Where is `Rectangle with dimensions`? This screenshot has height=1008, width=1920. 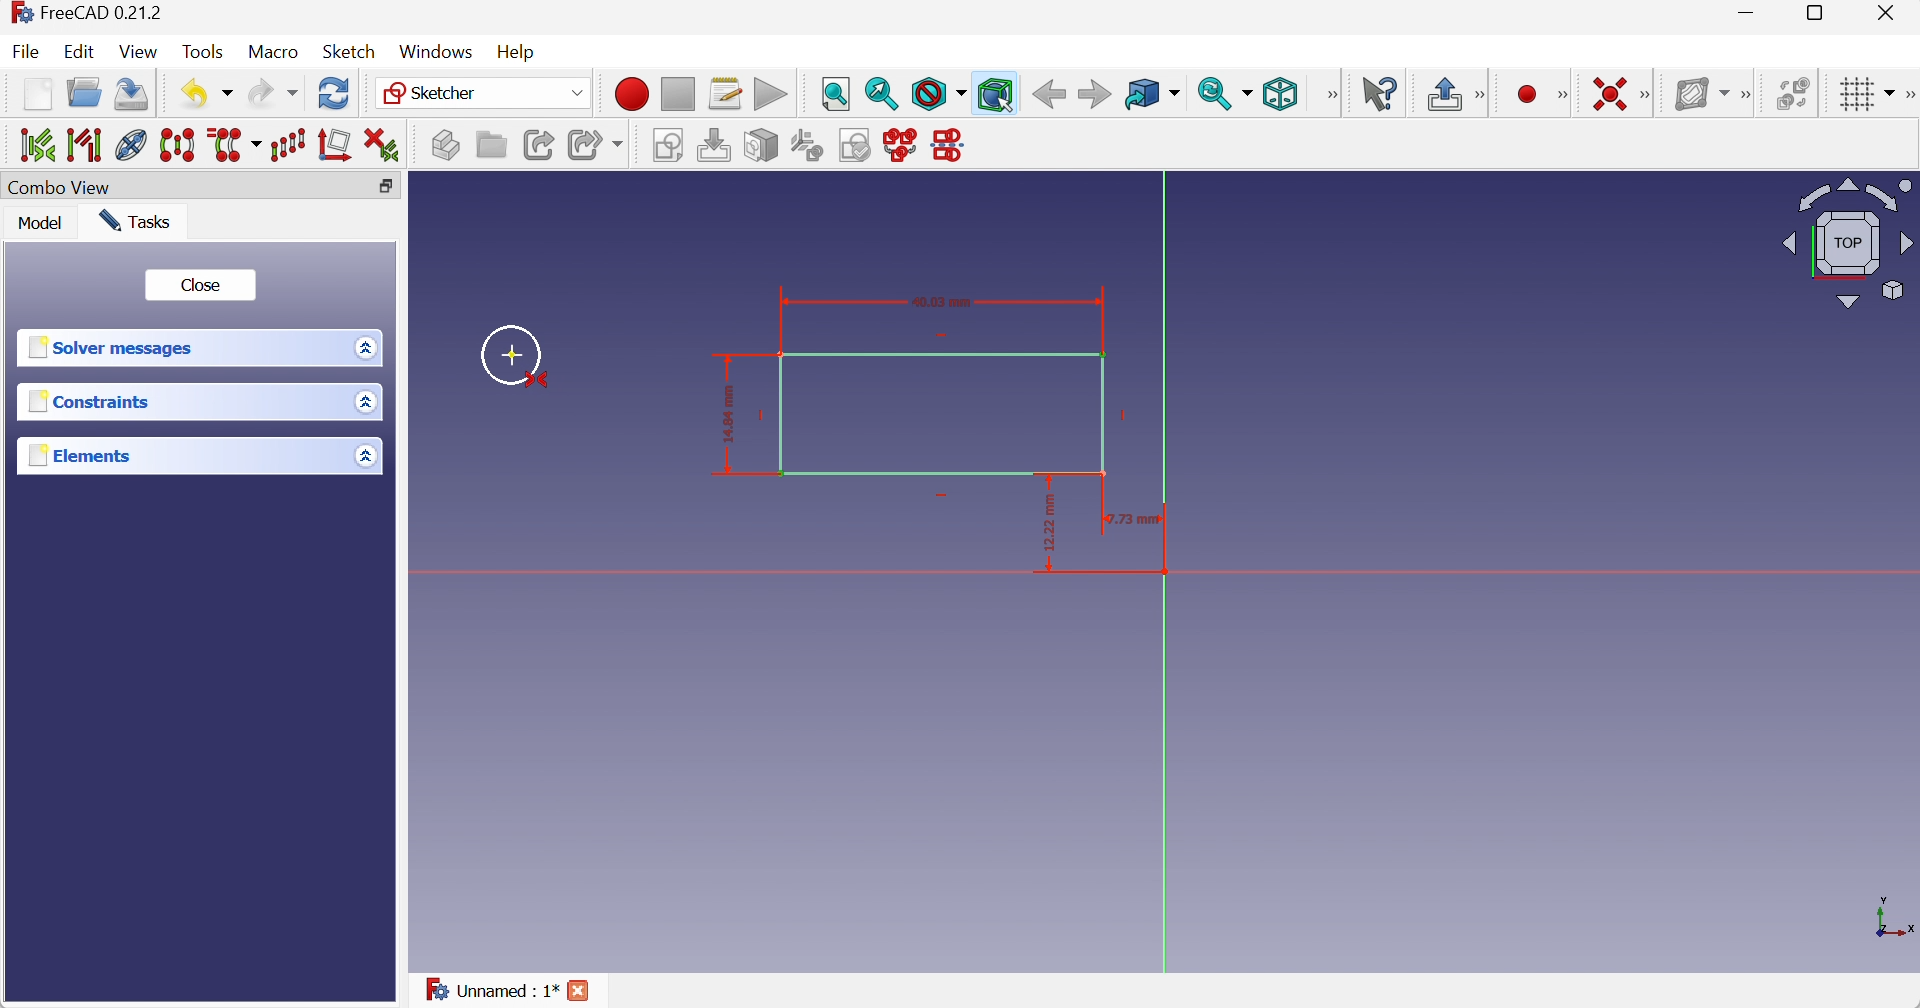
Rectangle with dimensions is located at coordinates (901, 388).